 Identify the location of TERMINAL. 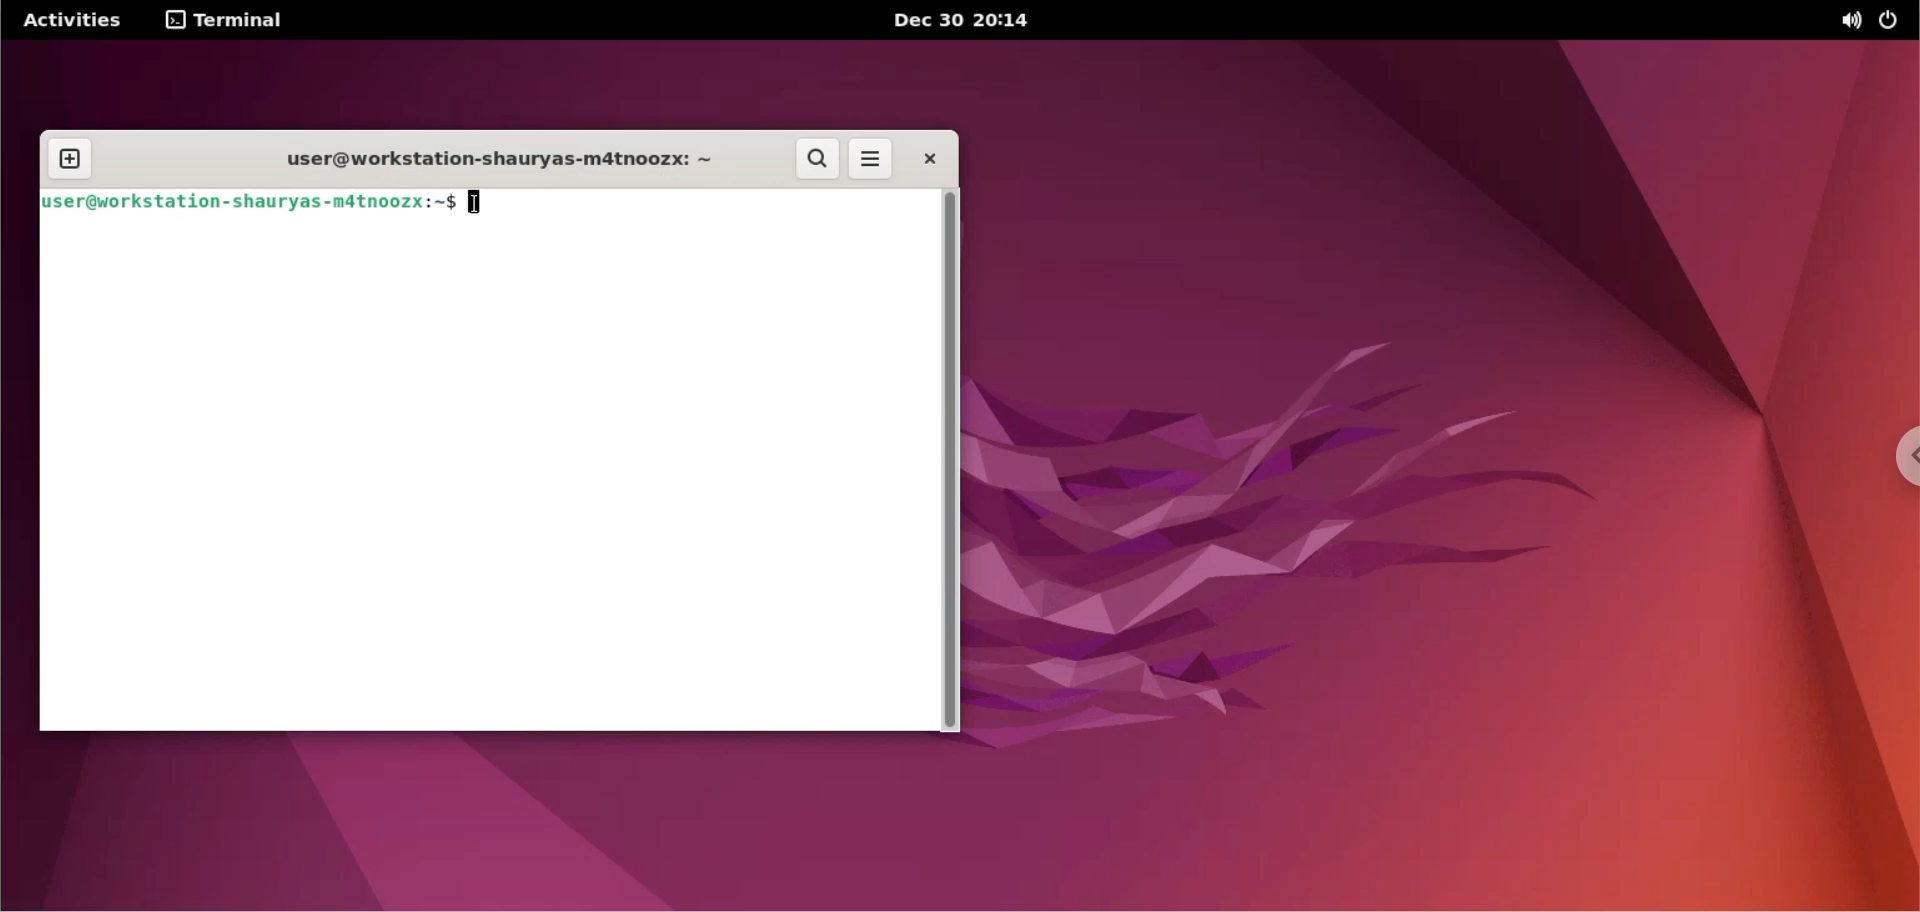
(227, 20).